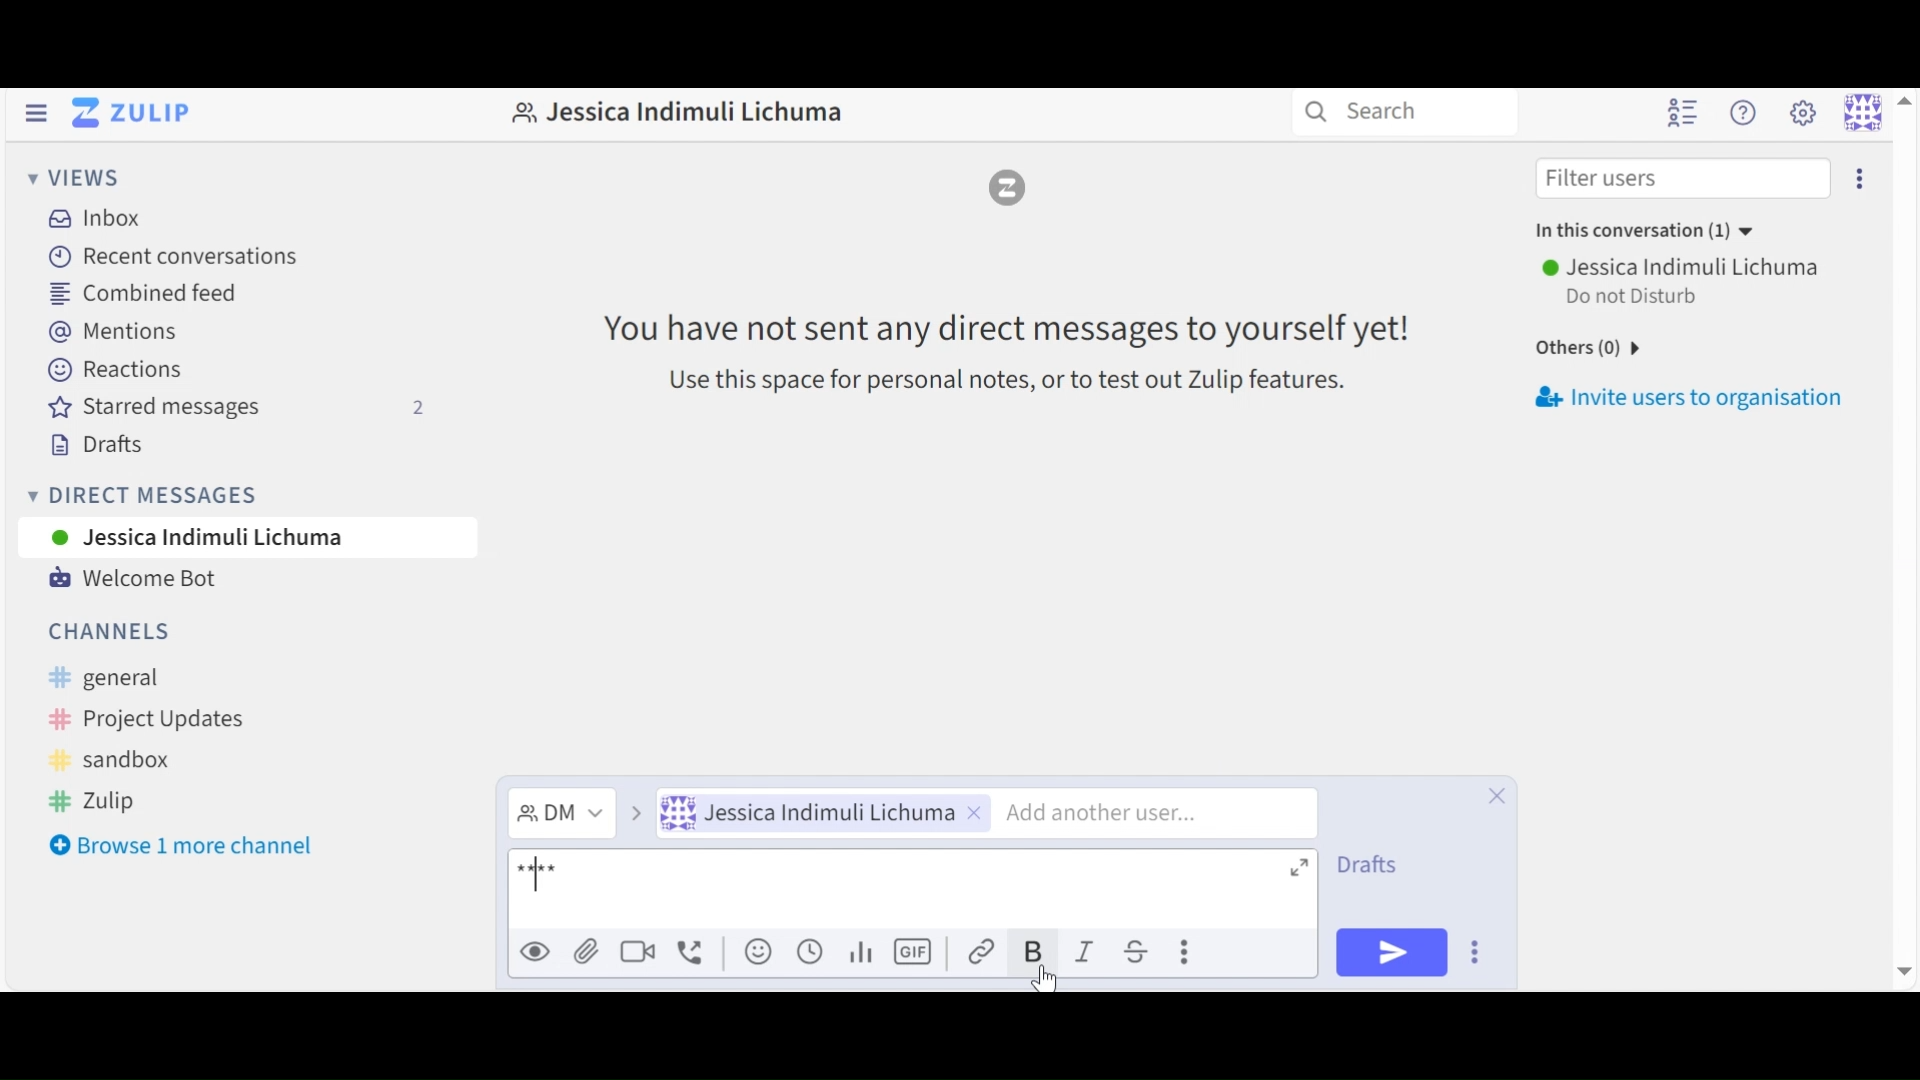 The height and width of the screenshot is (1080, 1920). Describe the element at coordinates (1747, 113) in the screenshot. I see `Help menu` at that location.